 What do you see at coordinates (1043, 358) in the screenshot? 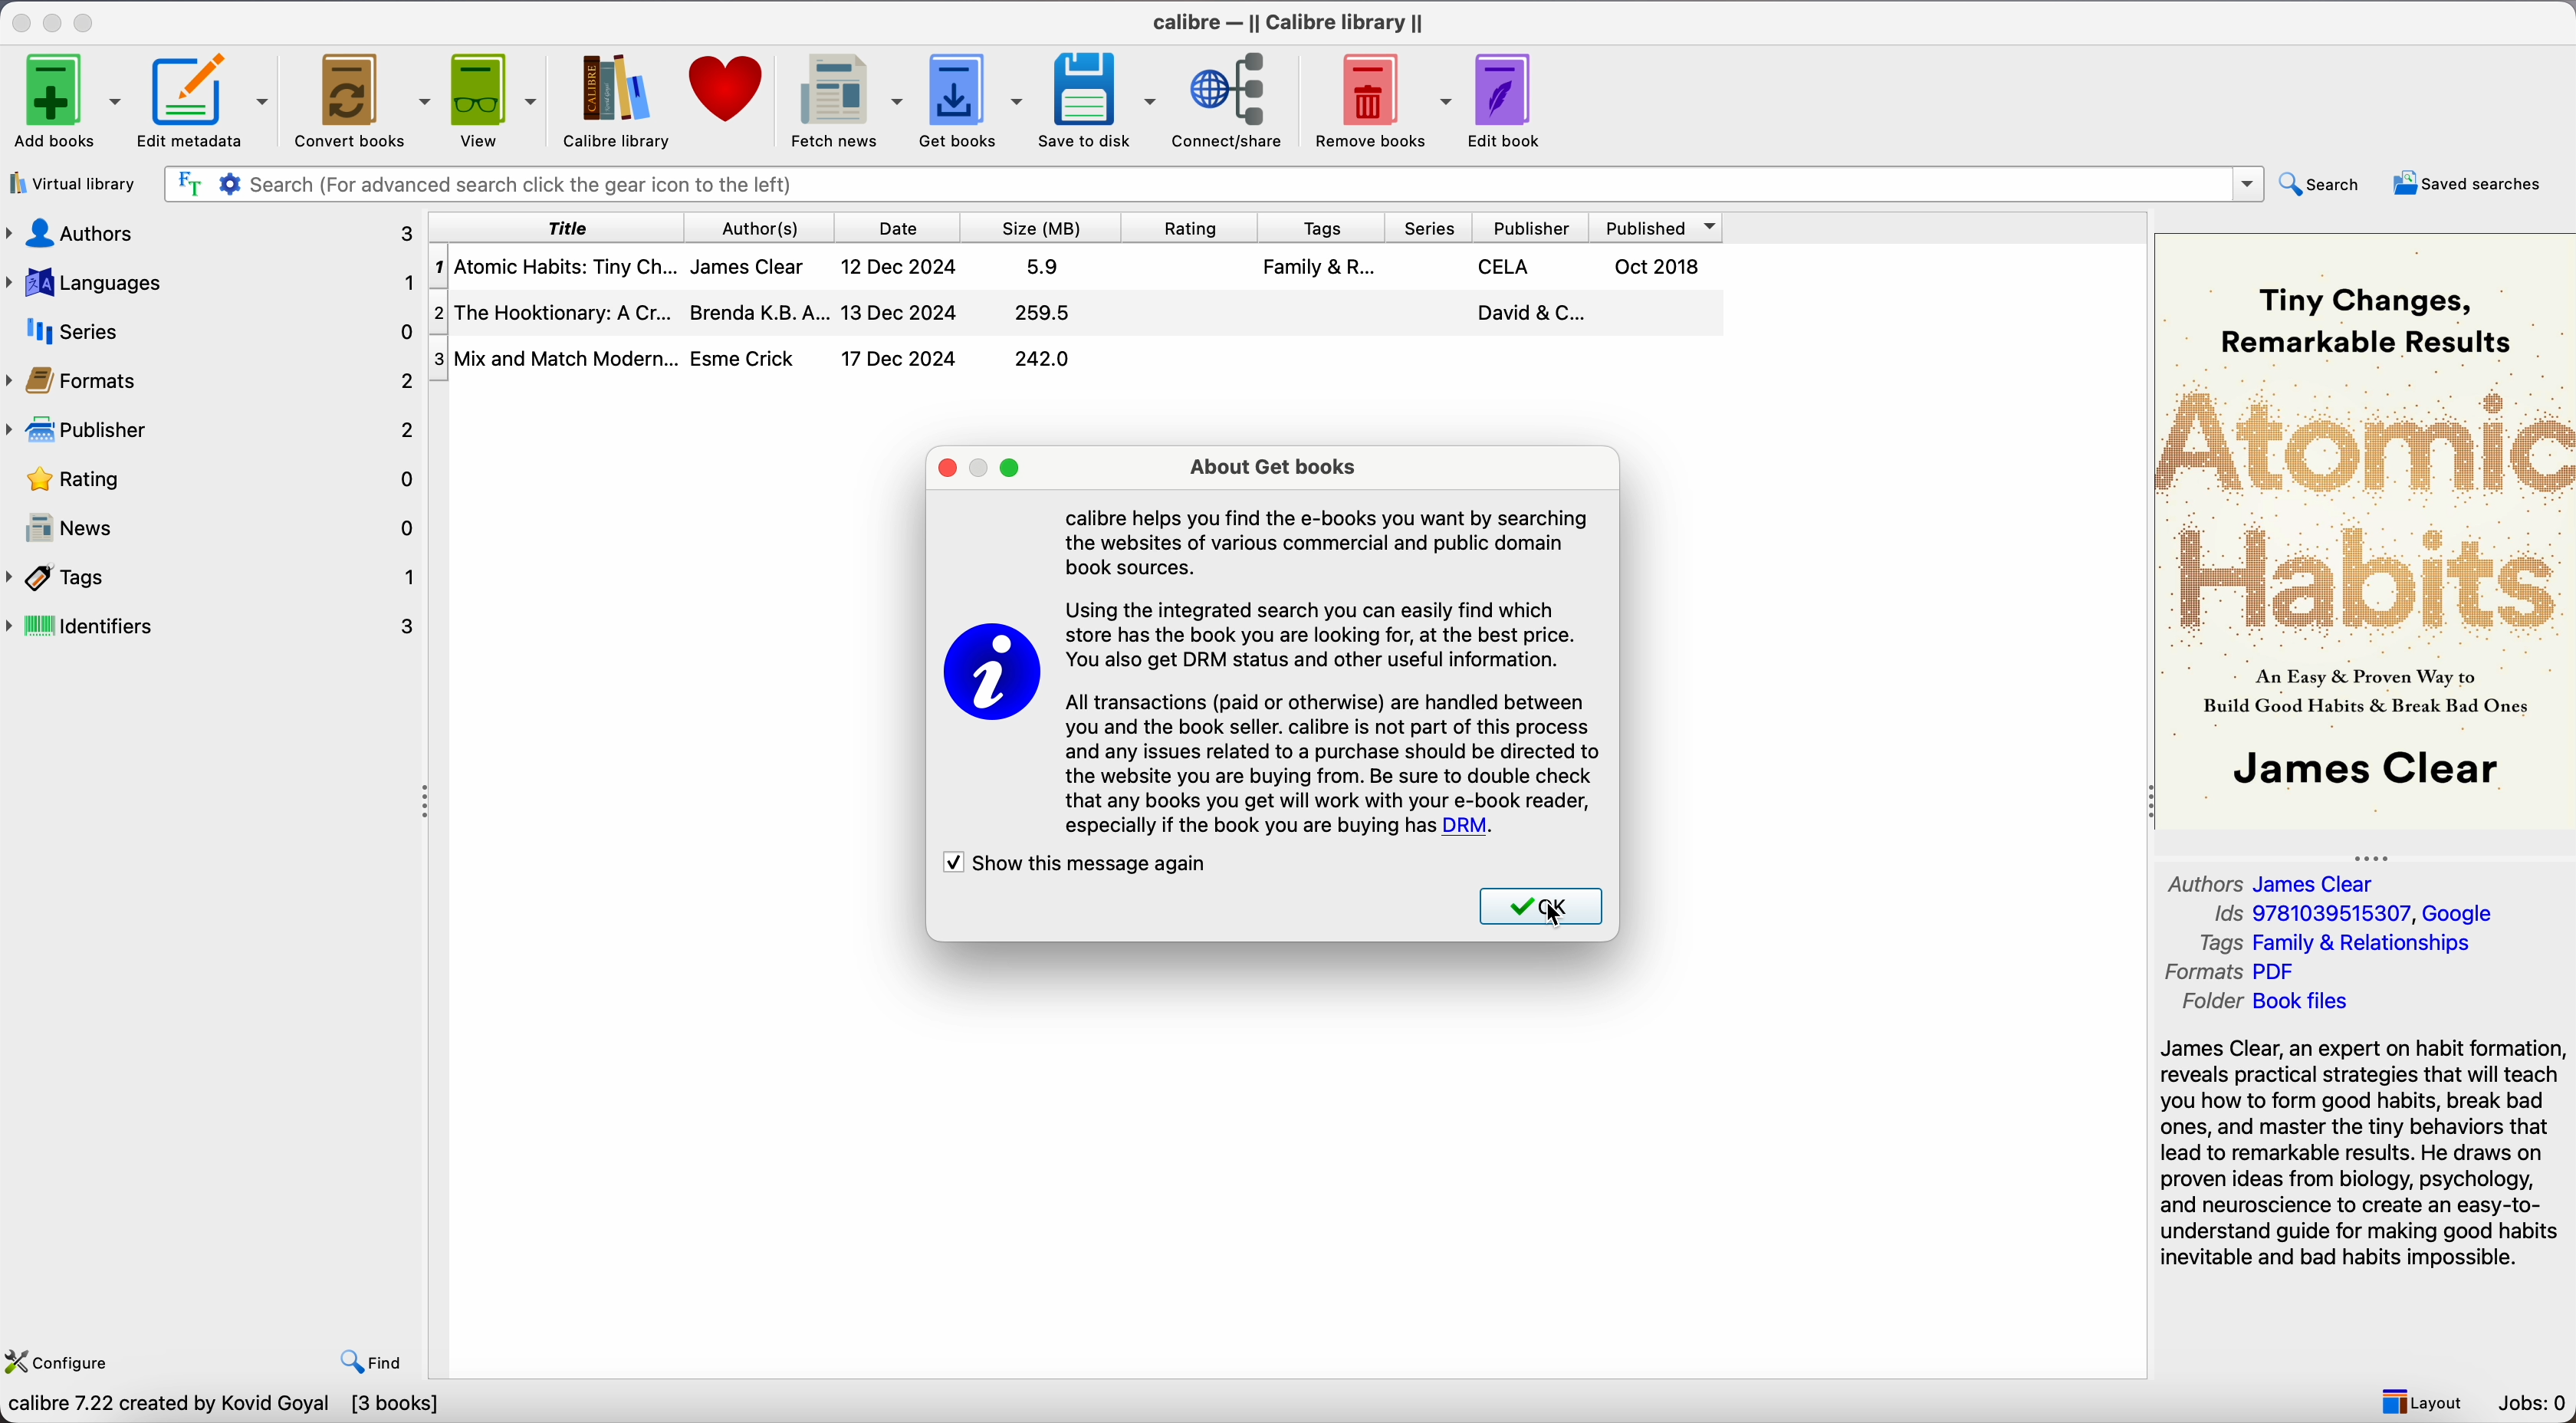
I see `242.0` at bounding box center [1043, 358].